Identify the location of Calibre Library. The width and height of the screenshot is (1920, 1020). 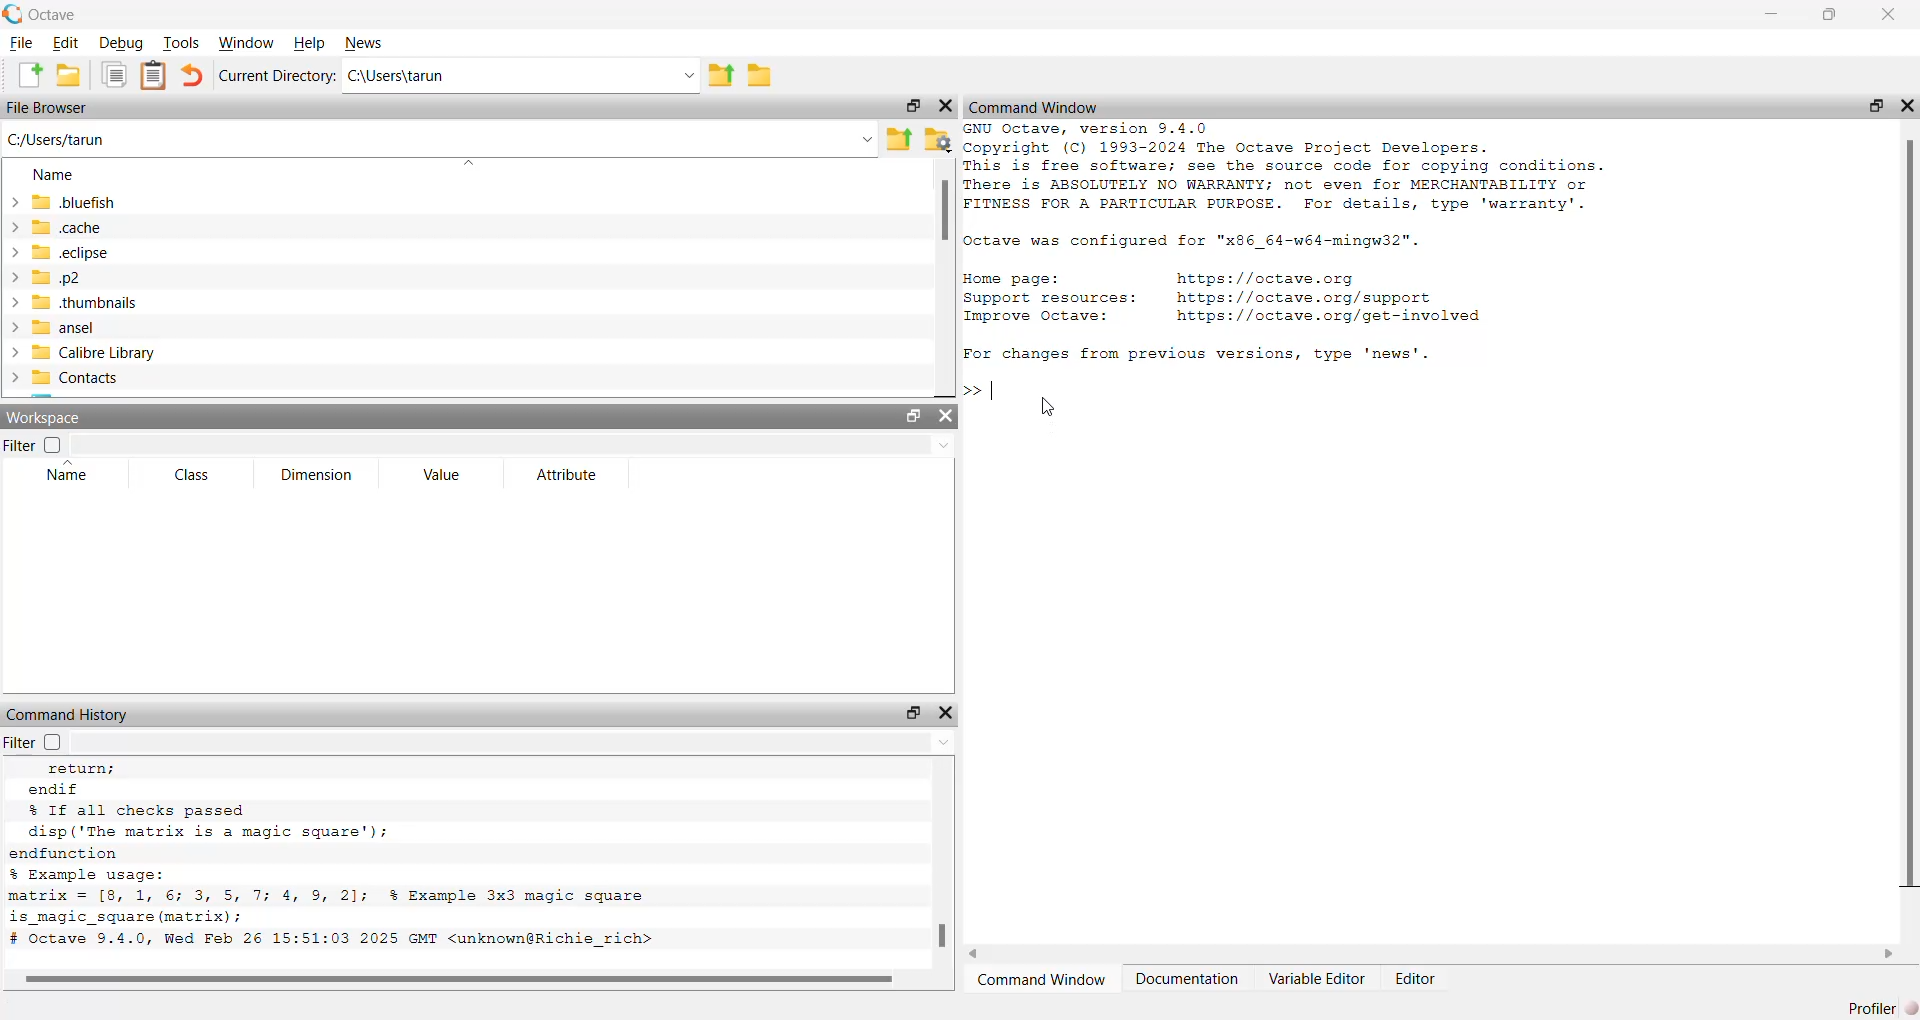
(80, 352).